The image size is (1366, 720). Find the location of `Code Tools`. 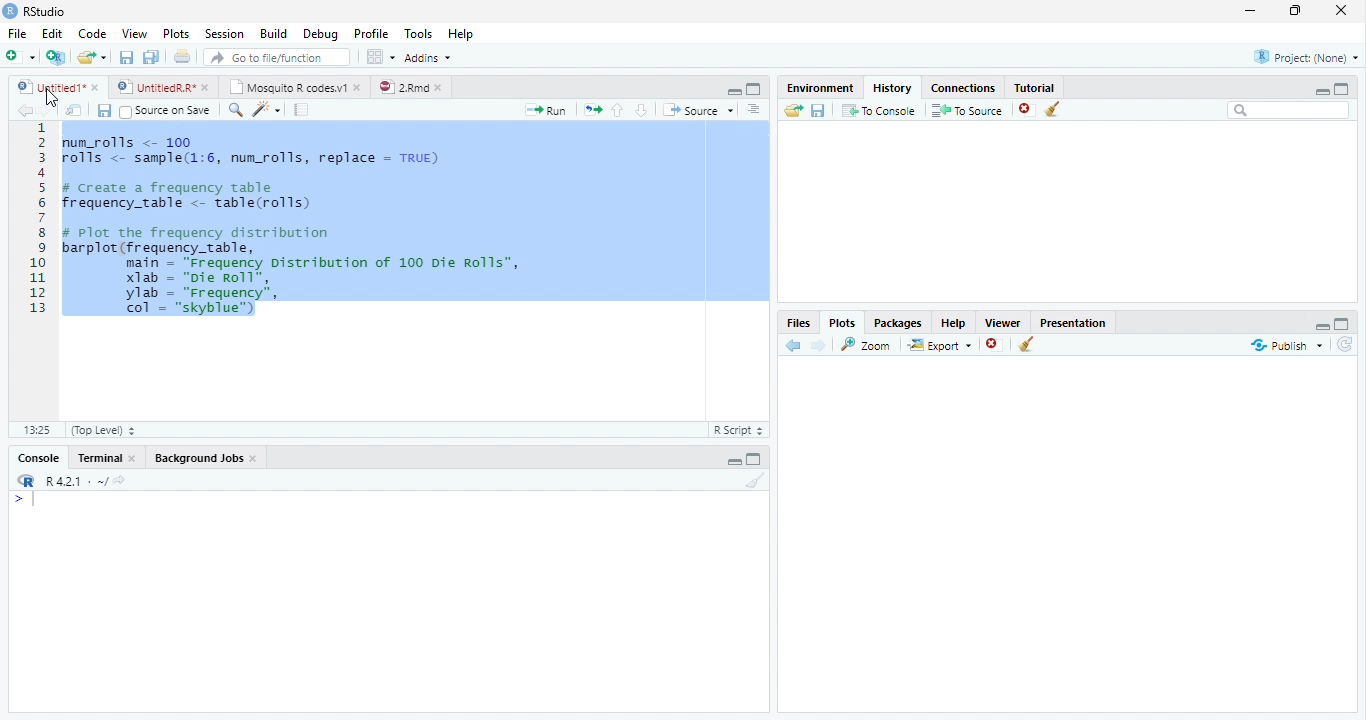

Code Tools is located at coordinates (265, 110).